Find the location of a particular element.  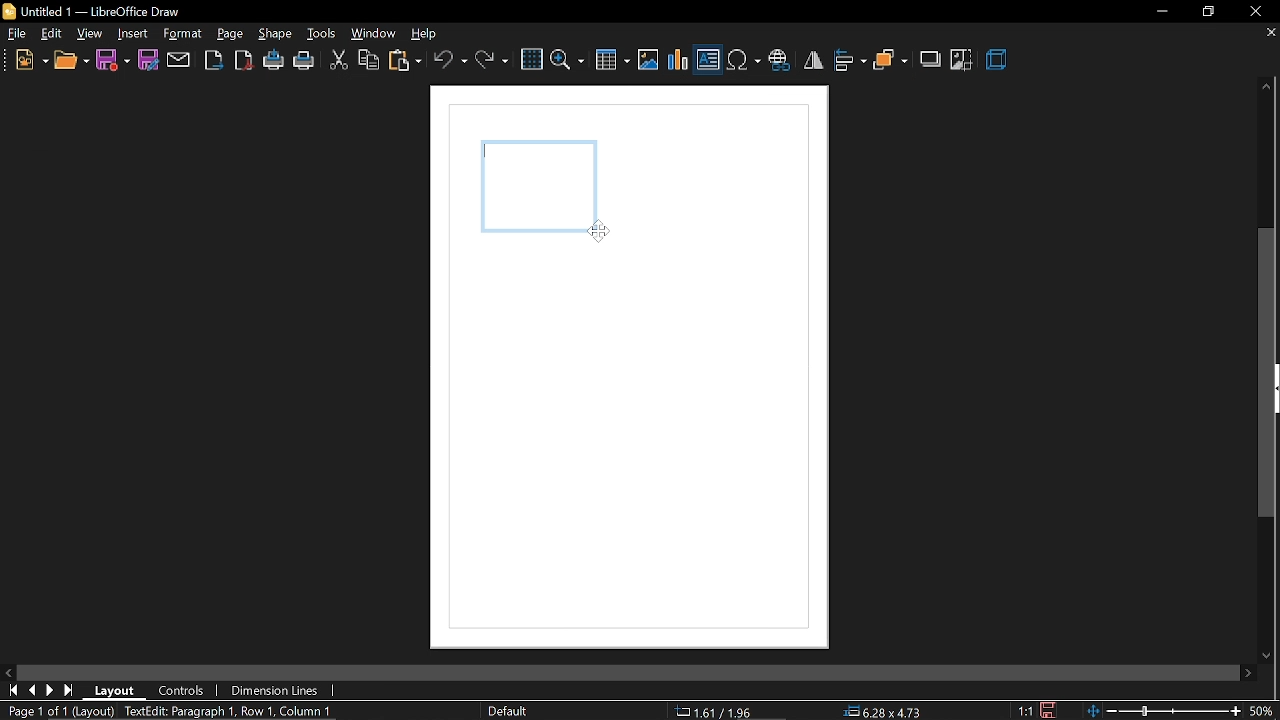

current zoom is located at coordinates (1266, 711).